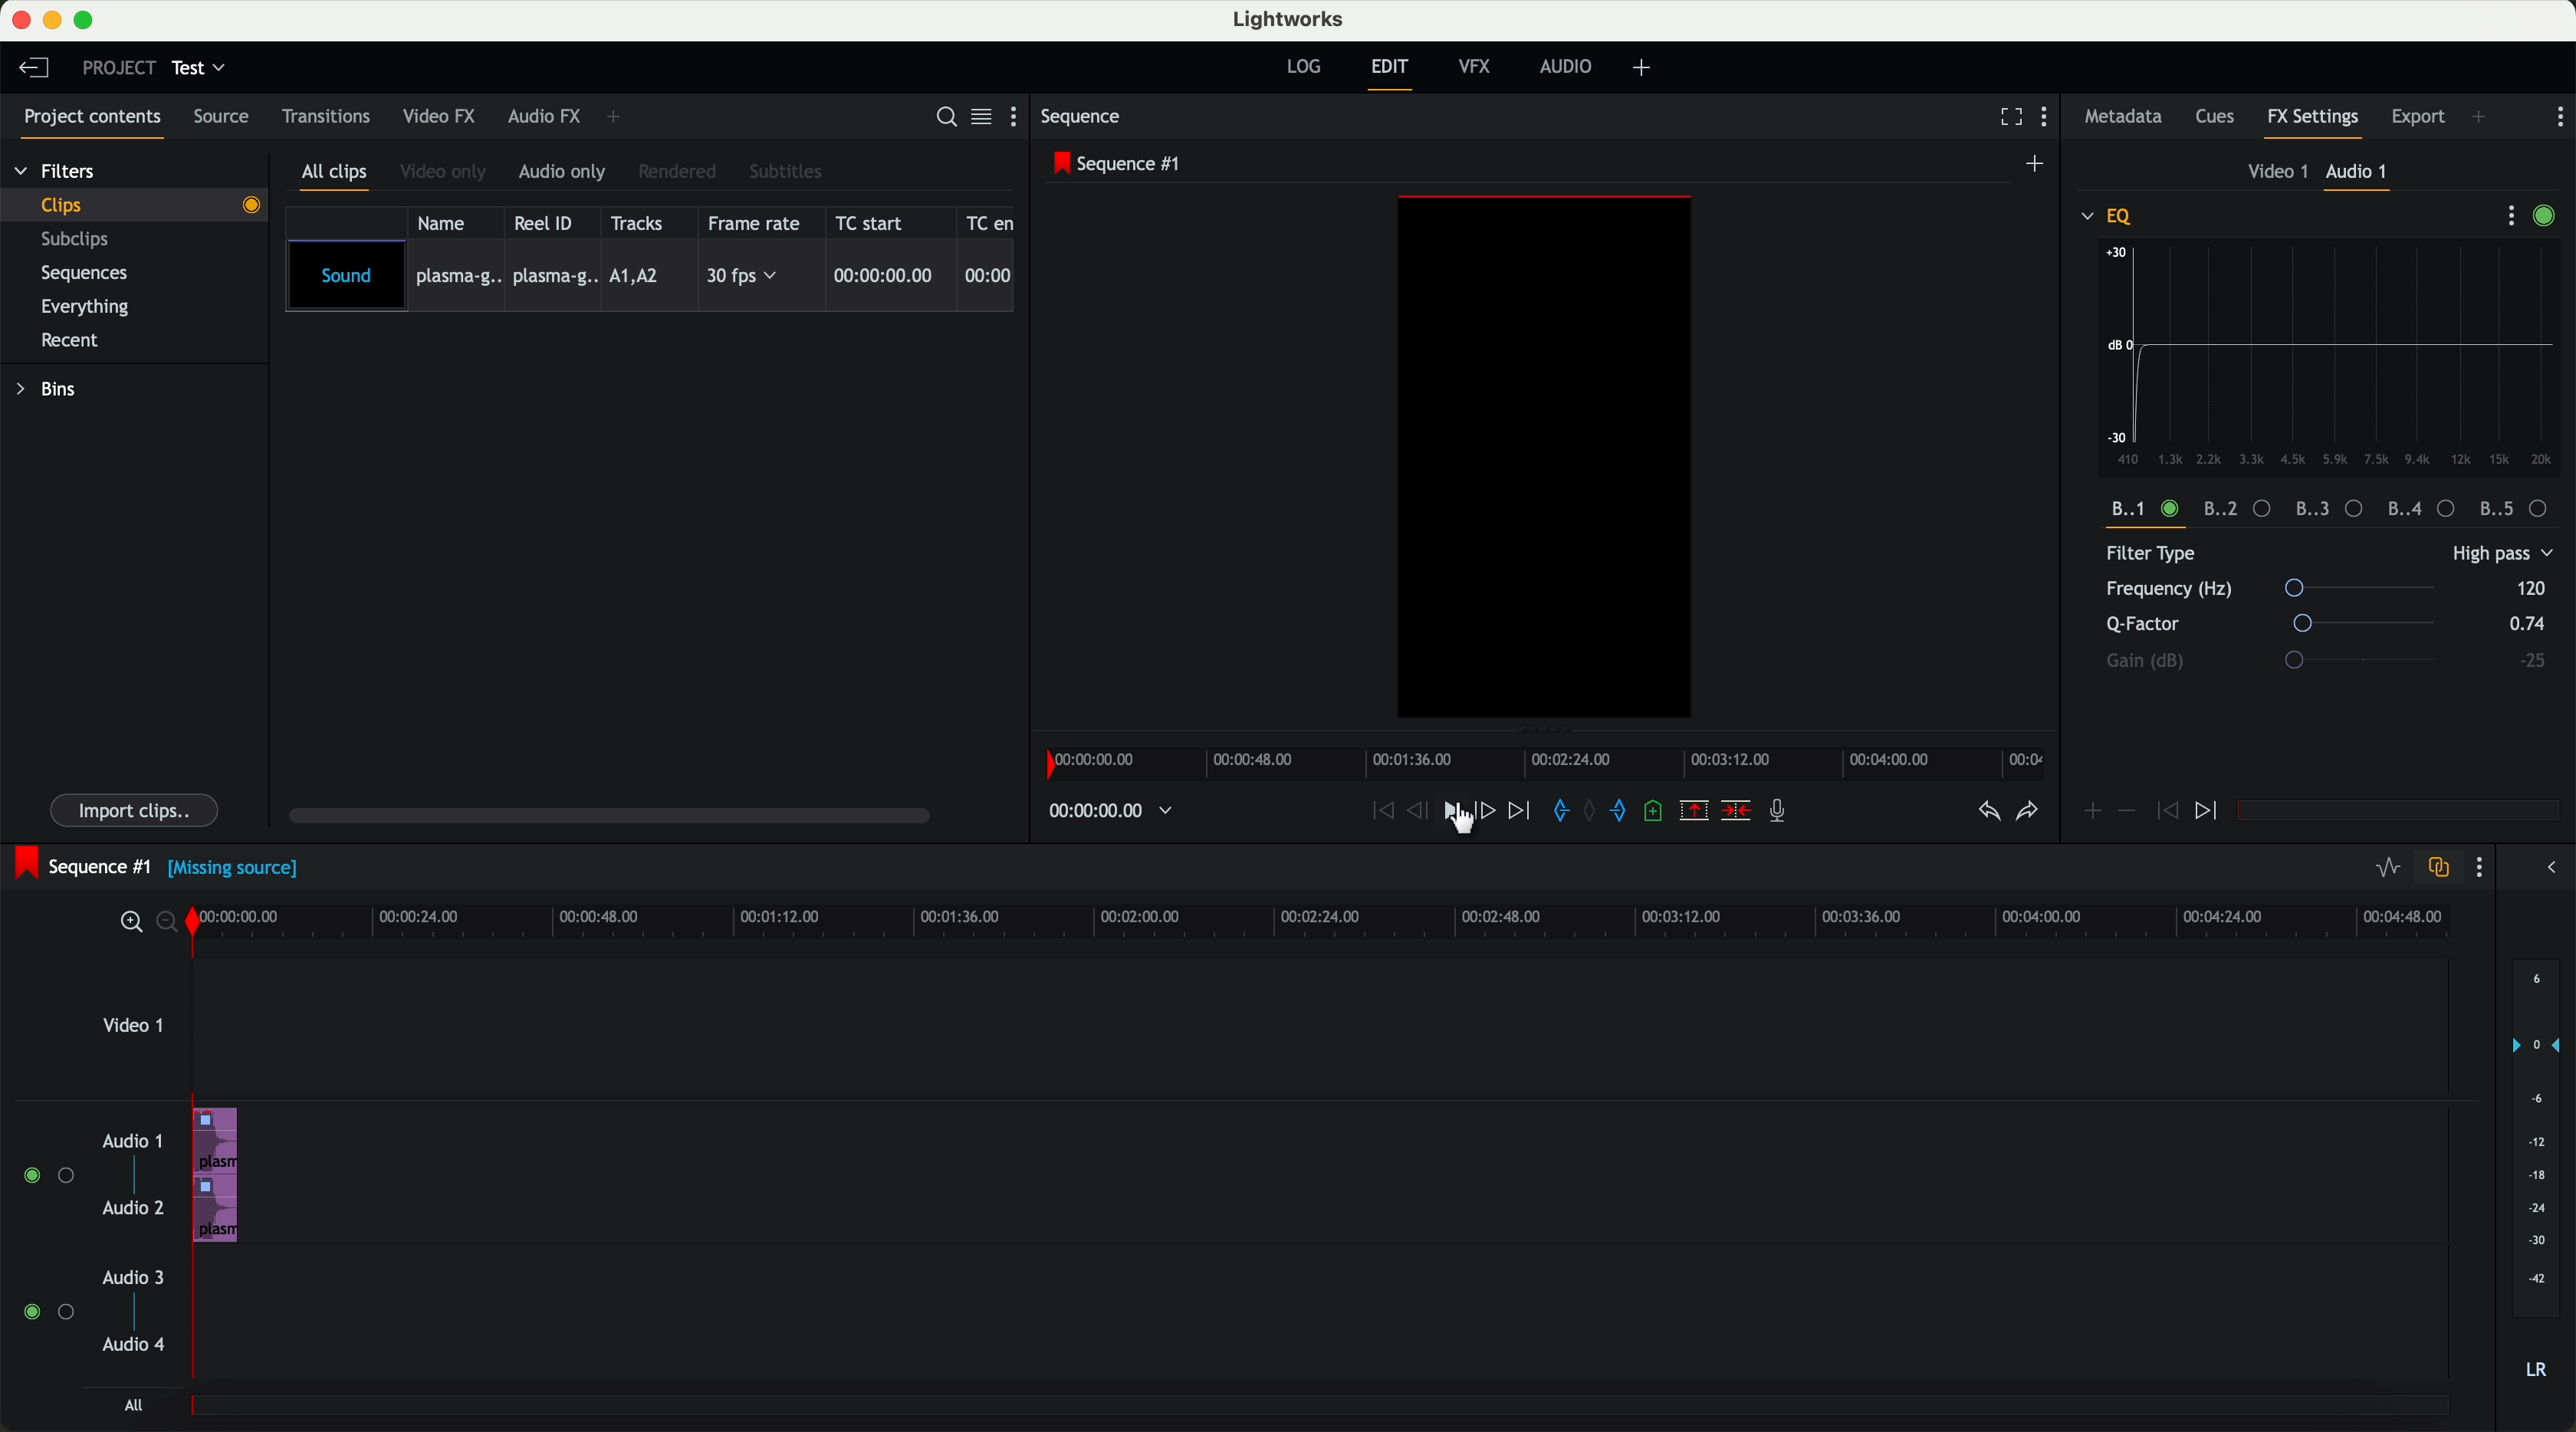 This screenshot has height=1432, width=2576. I want to click on TC start, so click(878, 223).